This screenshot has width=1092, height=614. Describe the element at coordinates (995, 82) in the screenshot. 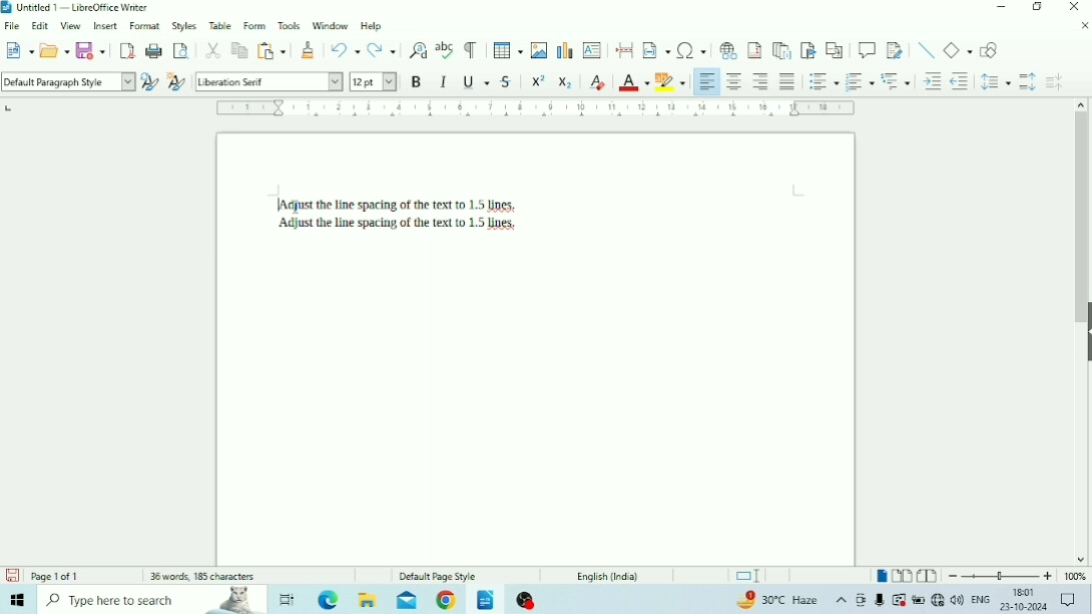

I see `Set Line Spacing` at that location.